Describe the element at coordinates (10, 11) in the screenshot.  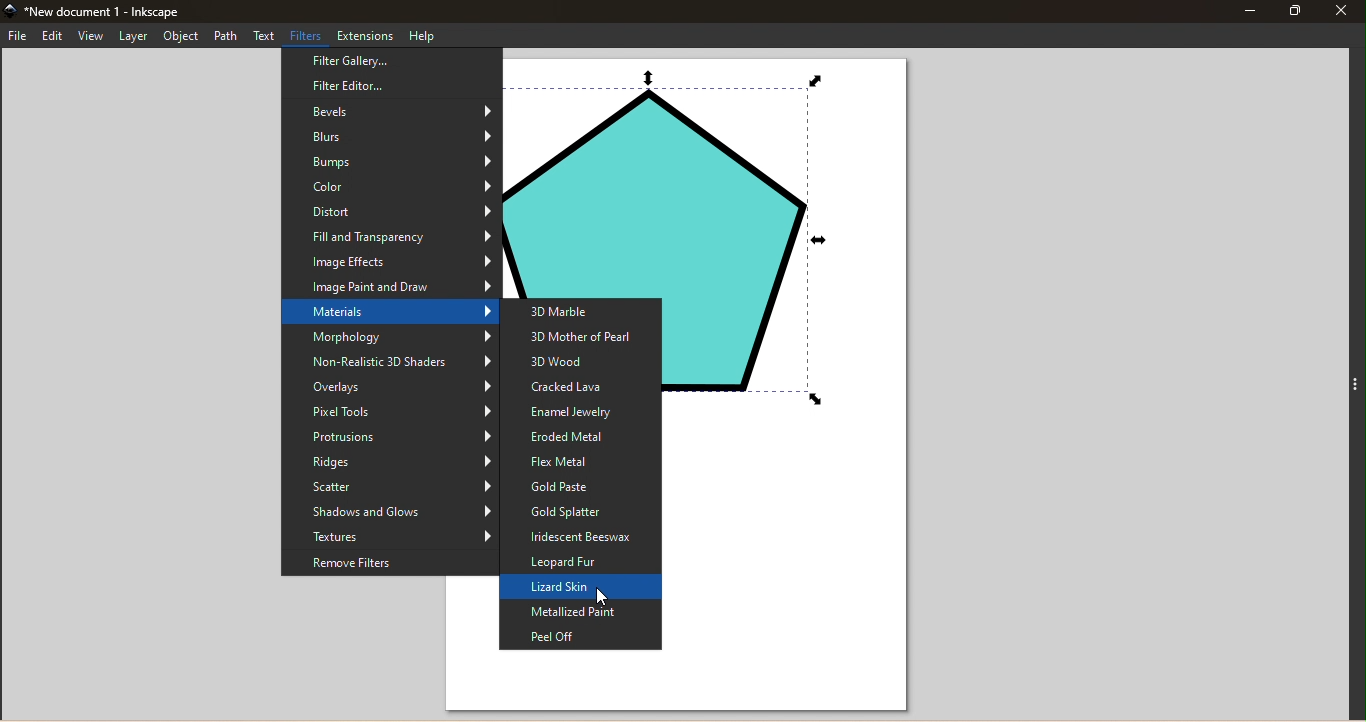
I see `app icon` at that location.